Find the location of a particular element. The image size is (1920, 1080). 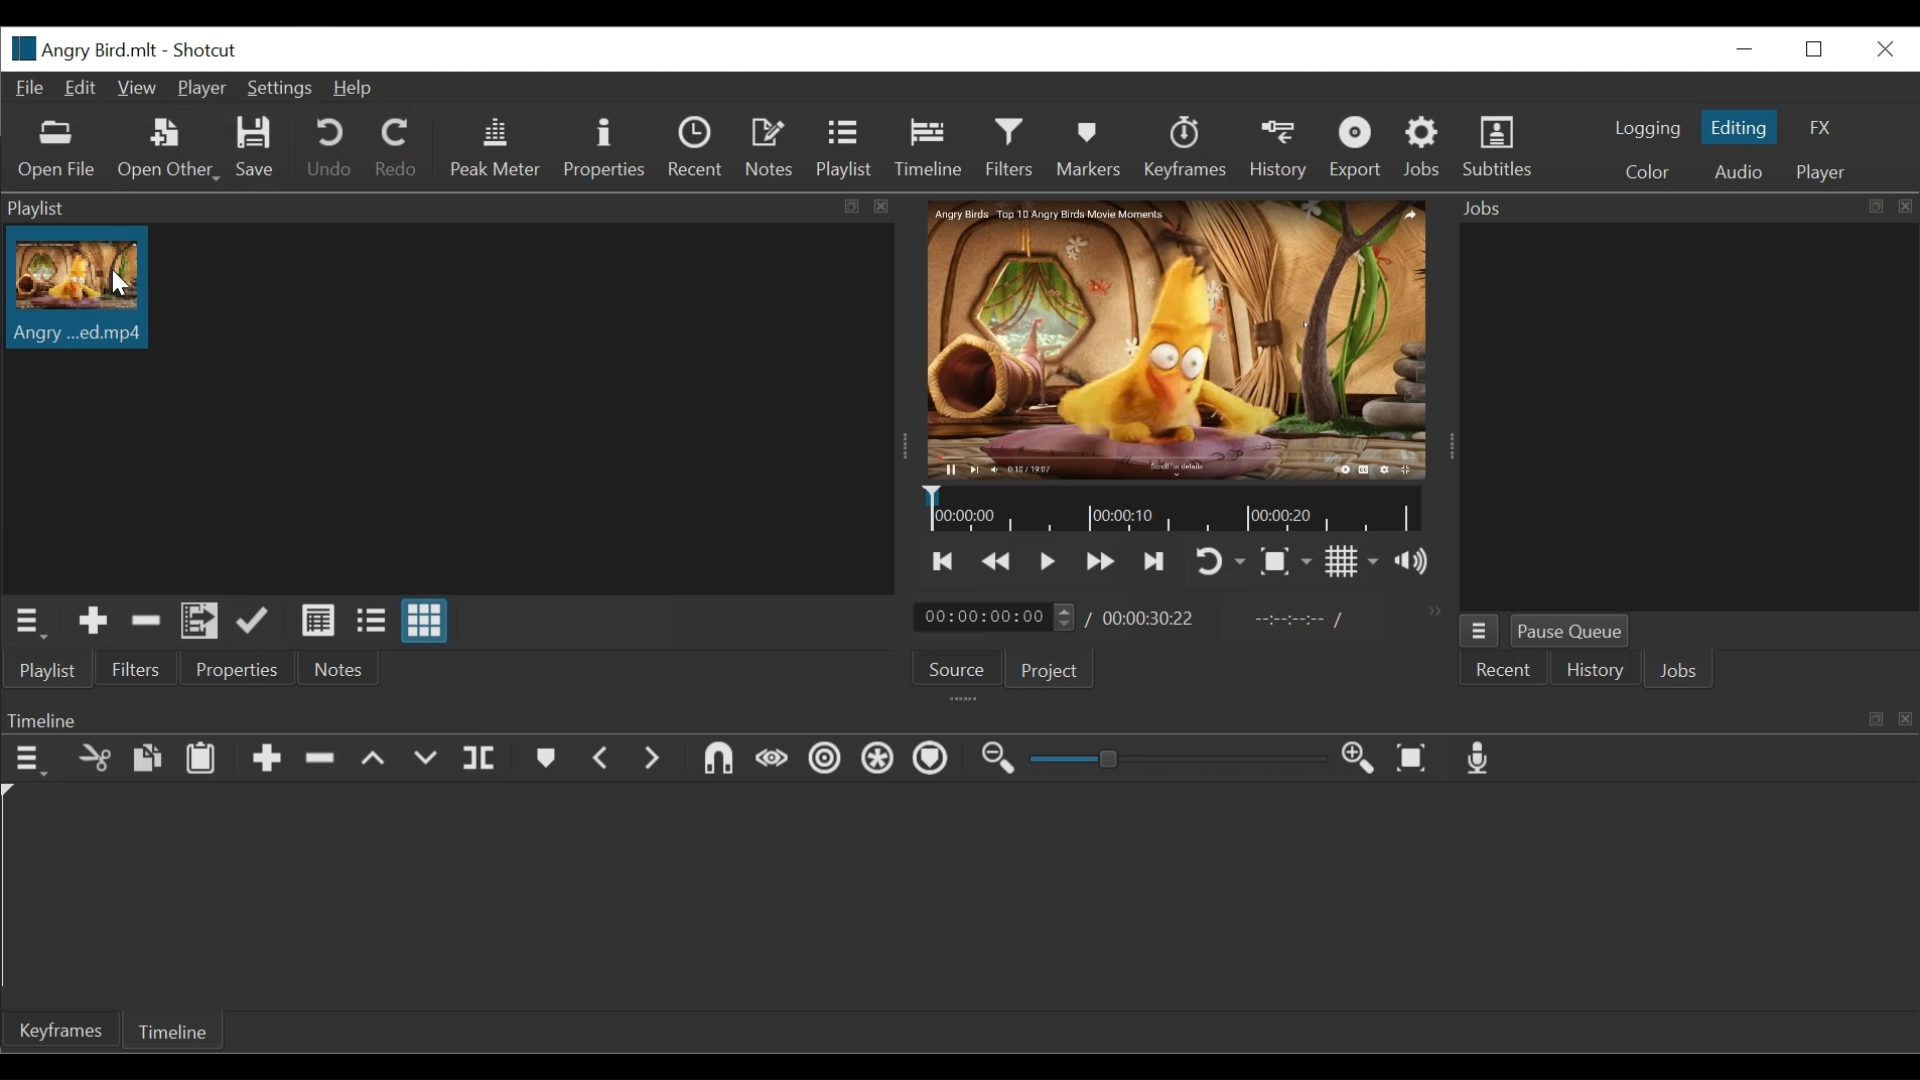

player is located at coordinates (1817, 173).